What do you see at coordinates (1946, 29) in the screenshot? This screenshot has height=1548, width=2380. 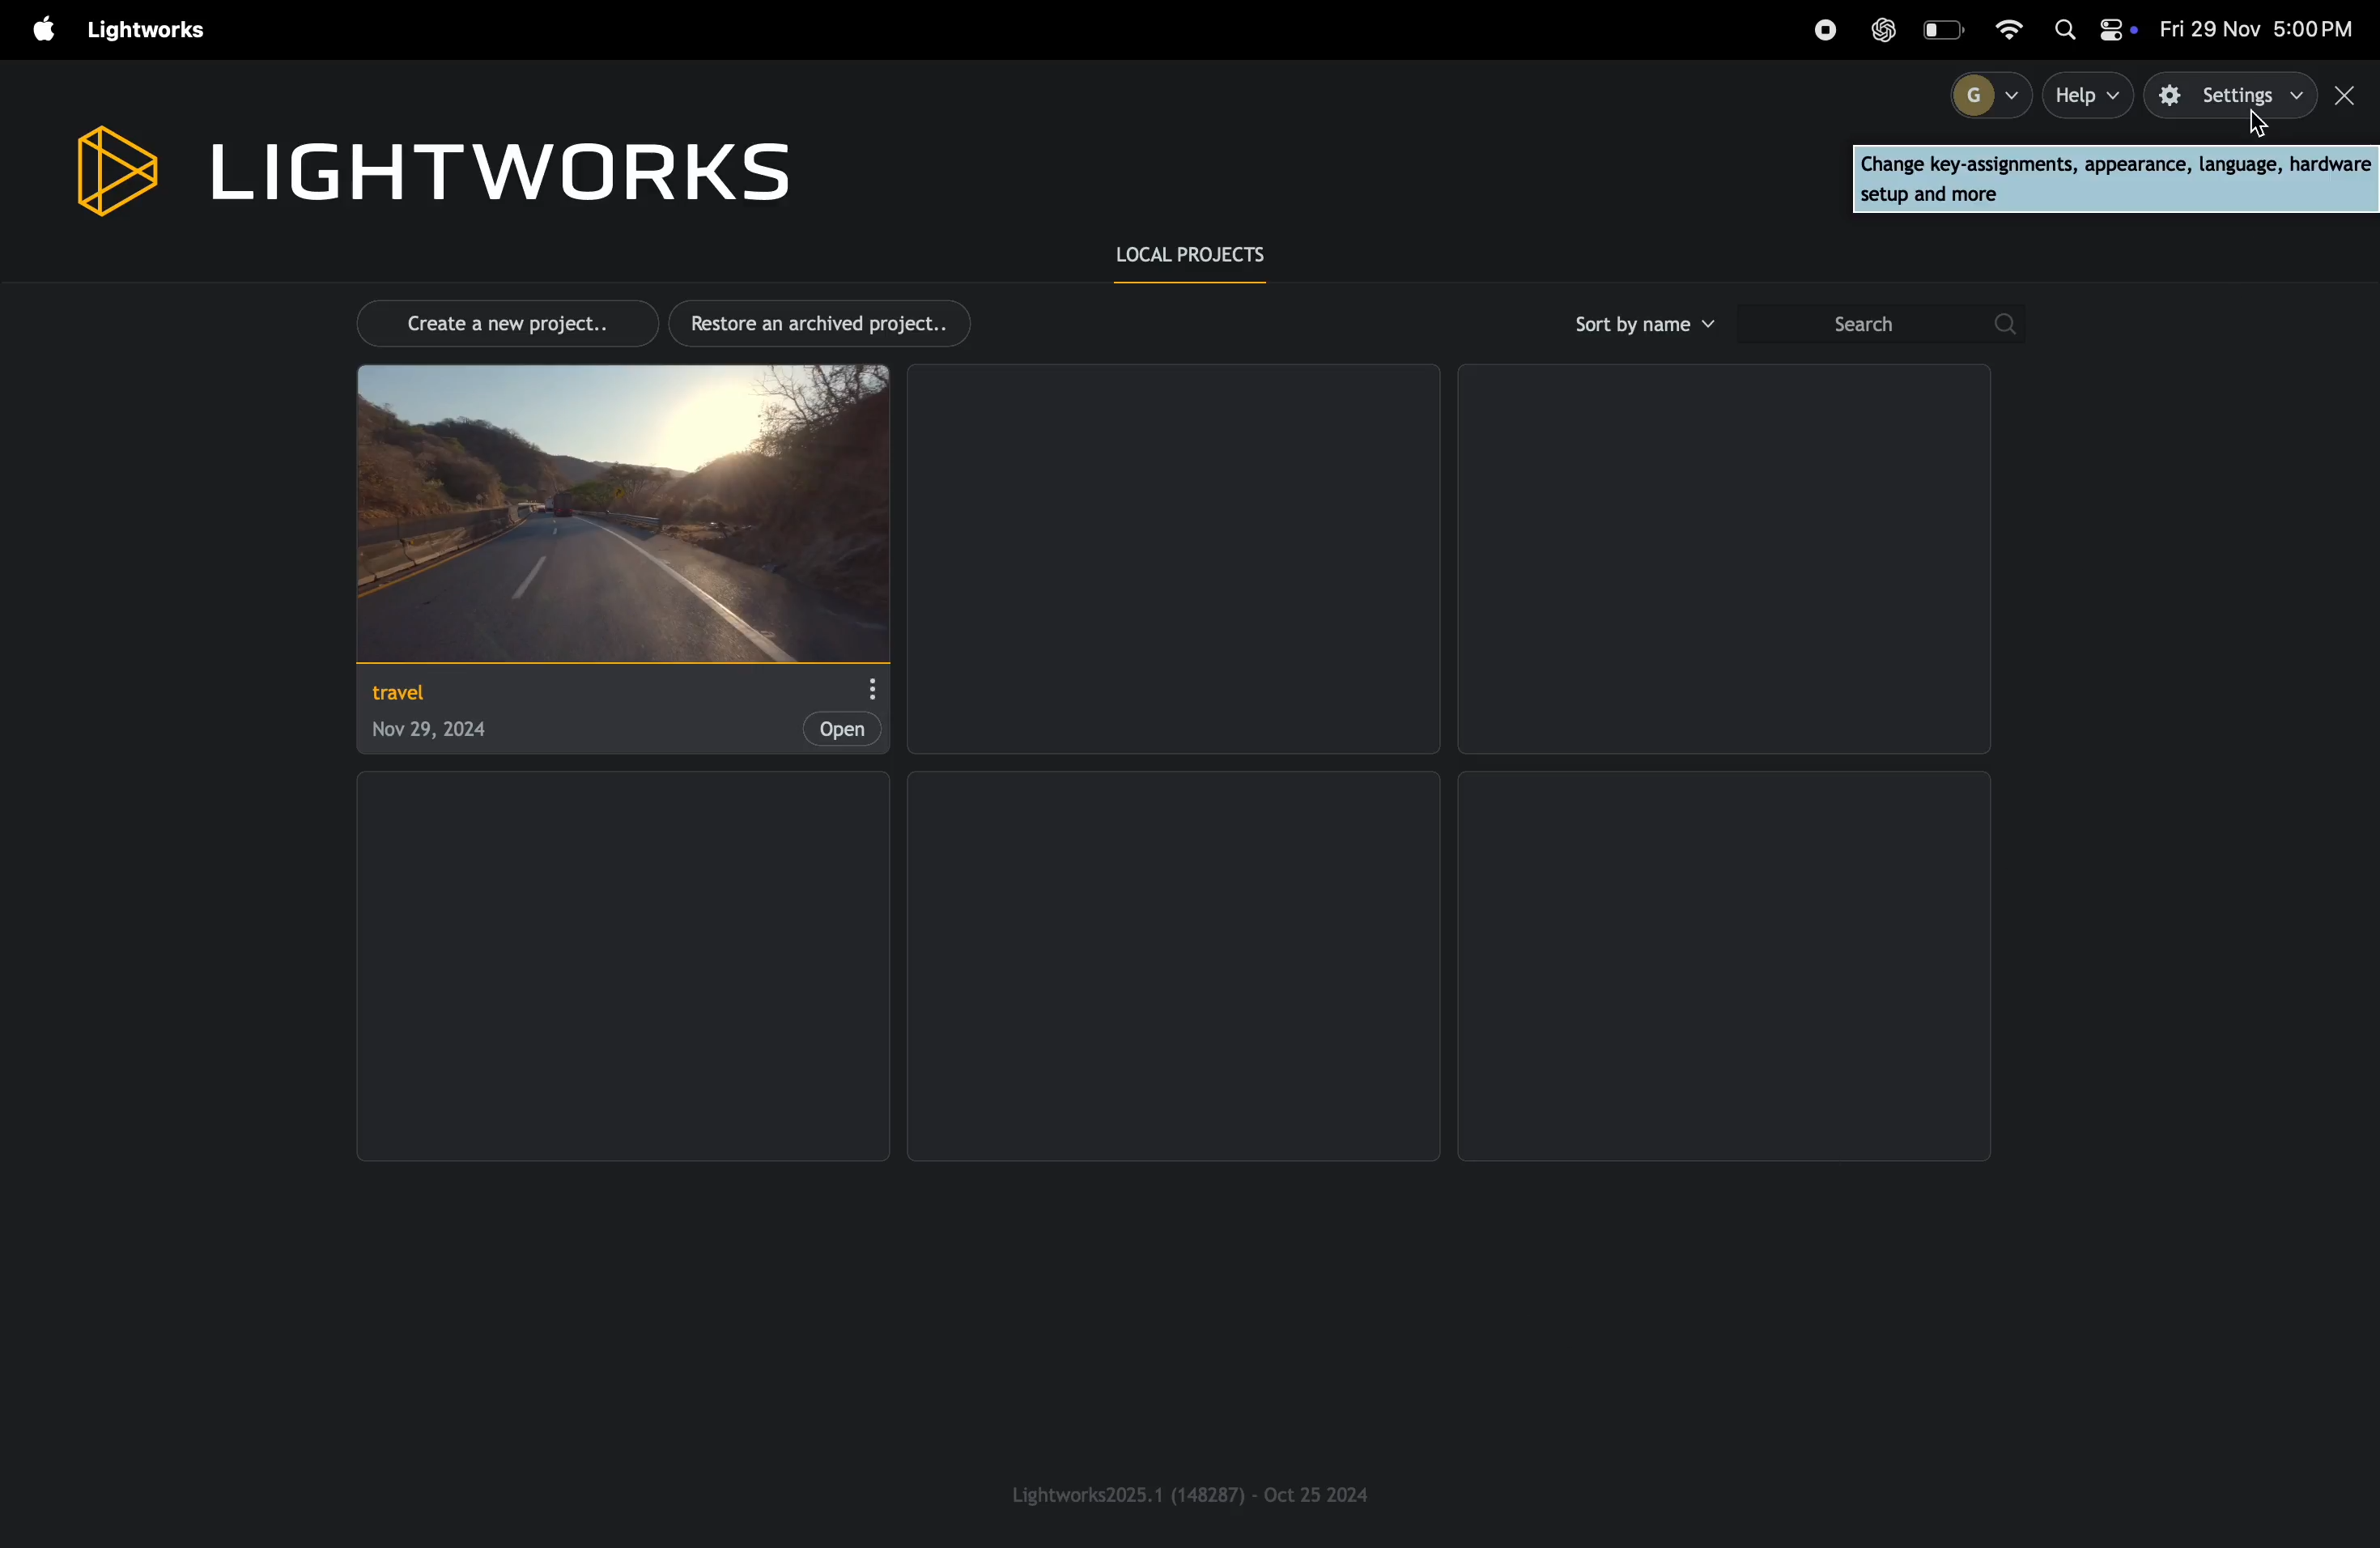 I see `battery` at bounding box center [1946, 29].